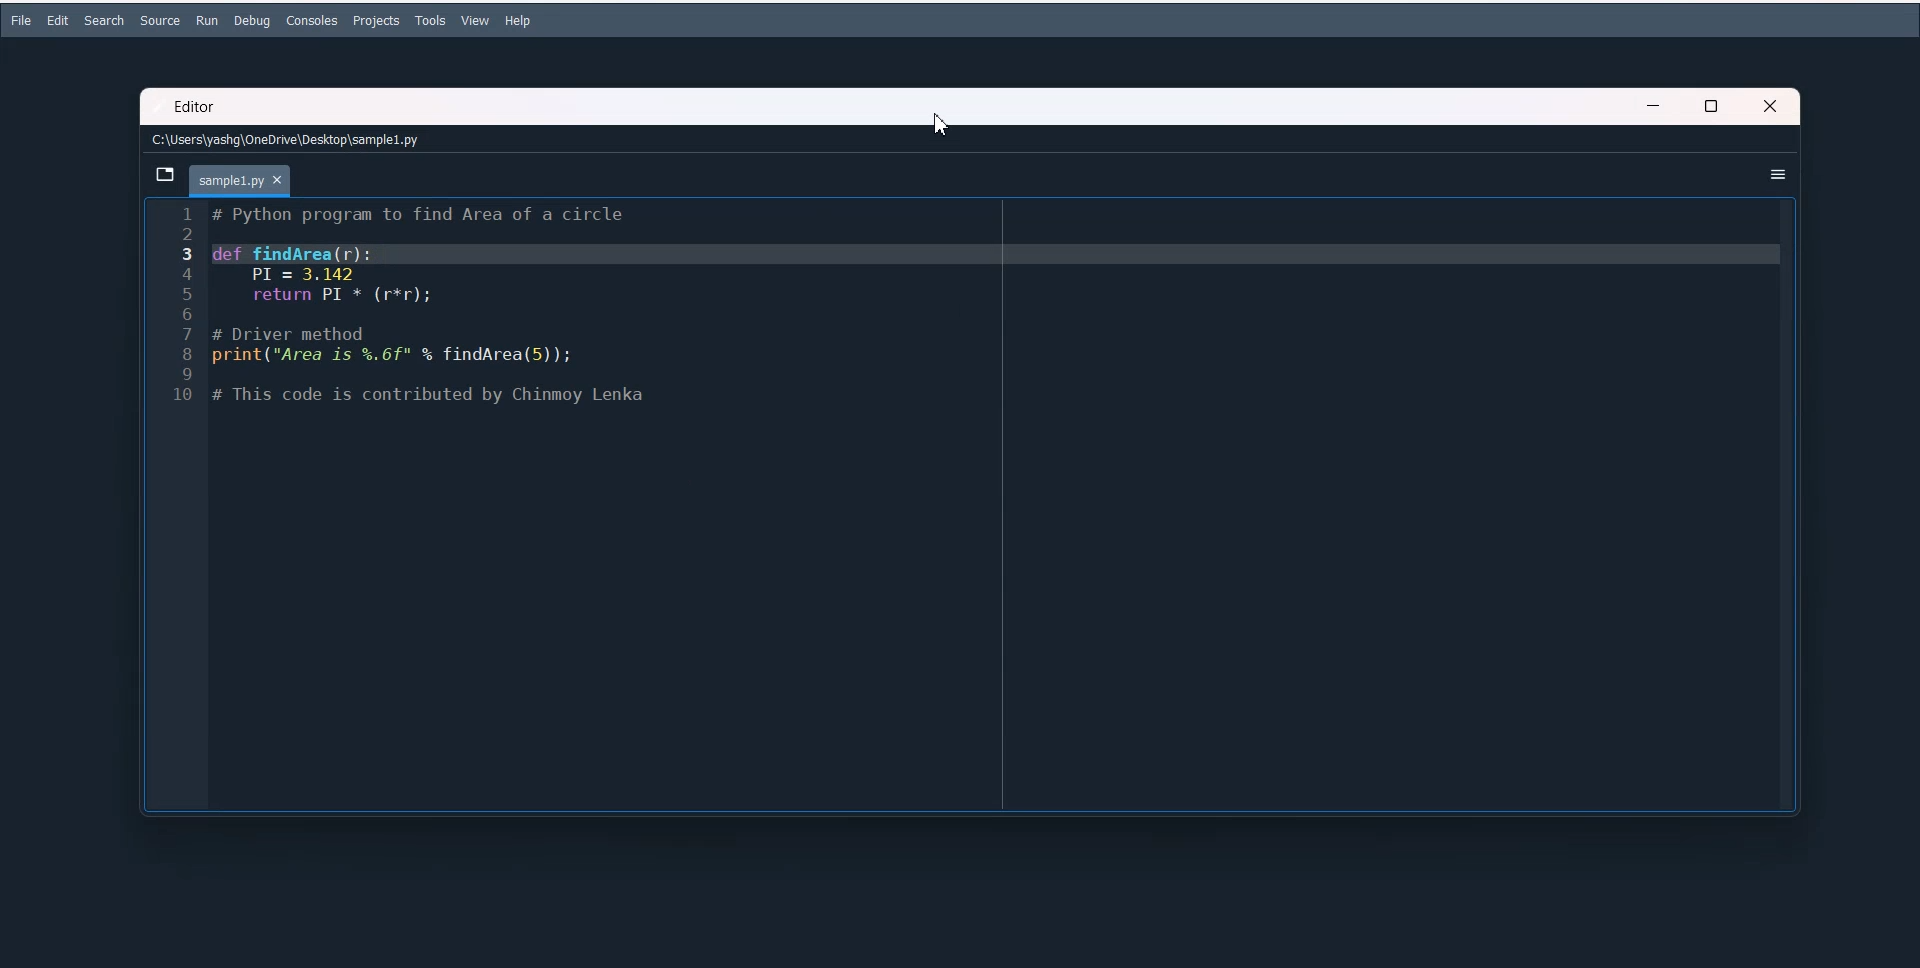 The image size is (1920, 968). I want to click on Tools, so click(431, 21).